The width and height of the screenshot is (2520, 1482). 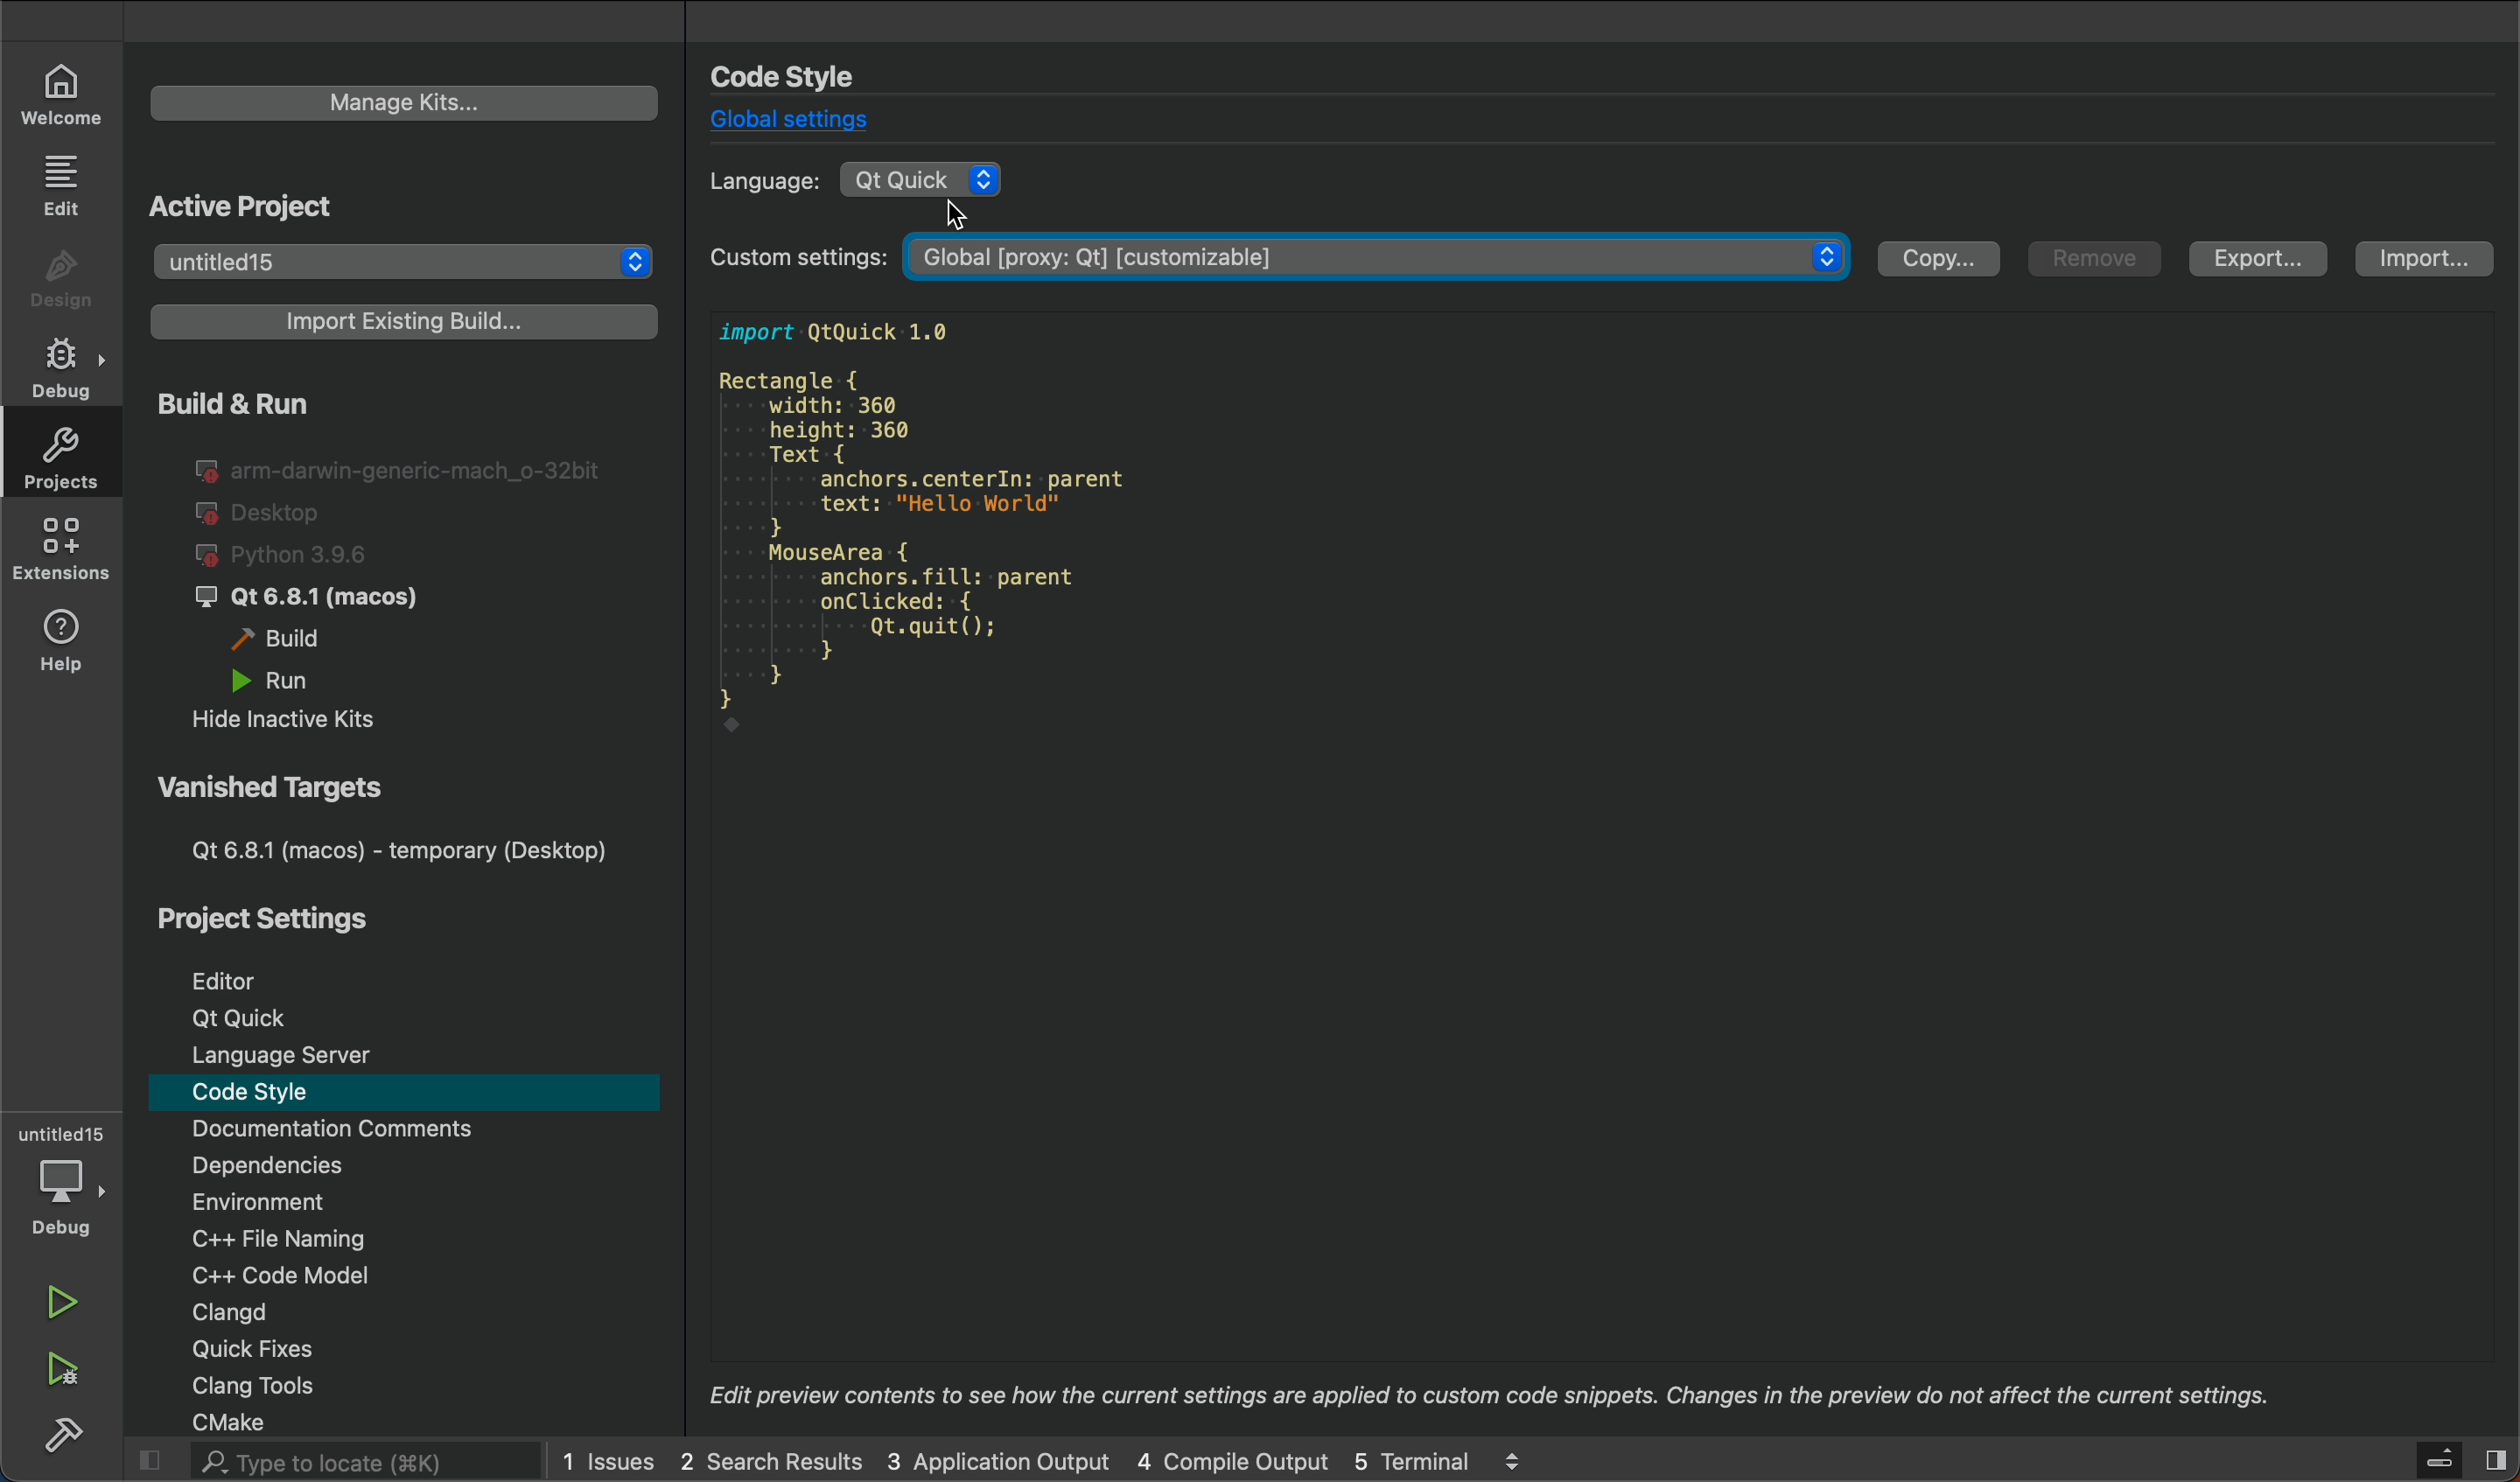 I want to click on debugger, so click(x=62, y=1179).